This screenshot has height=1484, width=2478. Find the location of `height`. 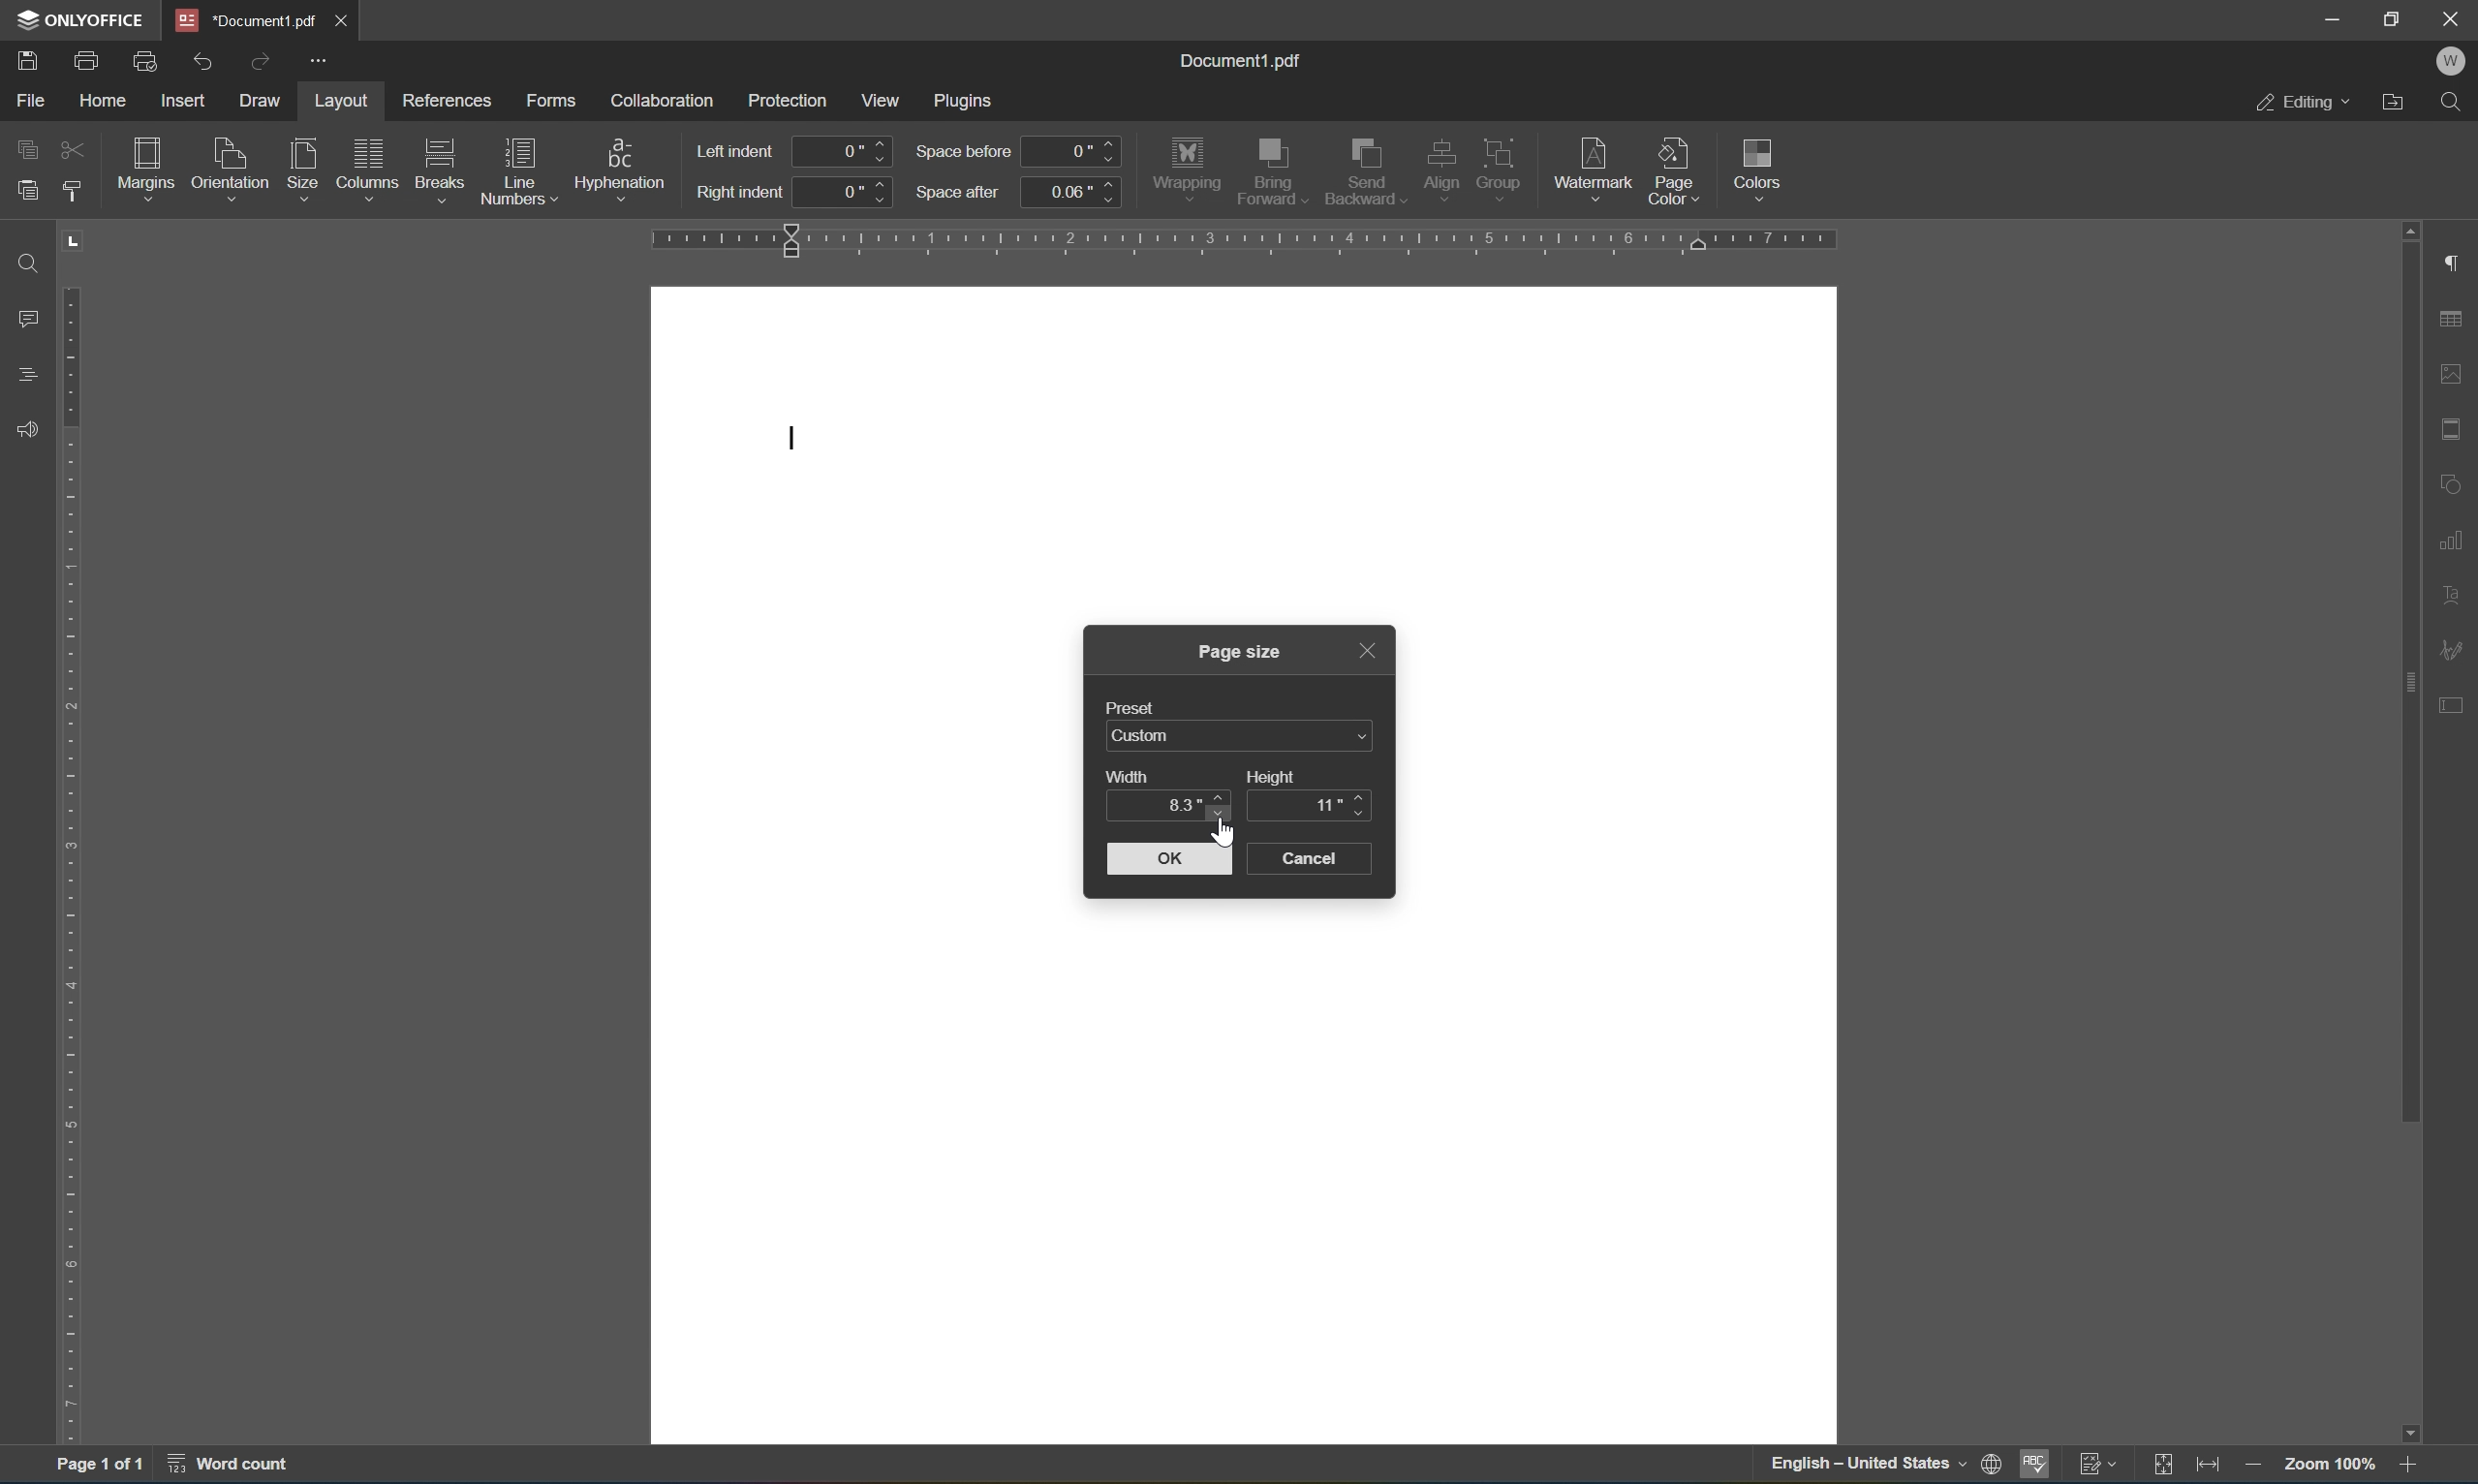

height is located at coordinates (1275, 776).